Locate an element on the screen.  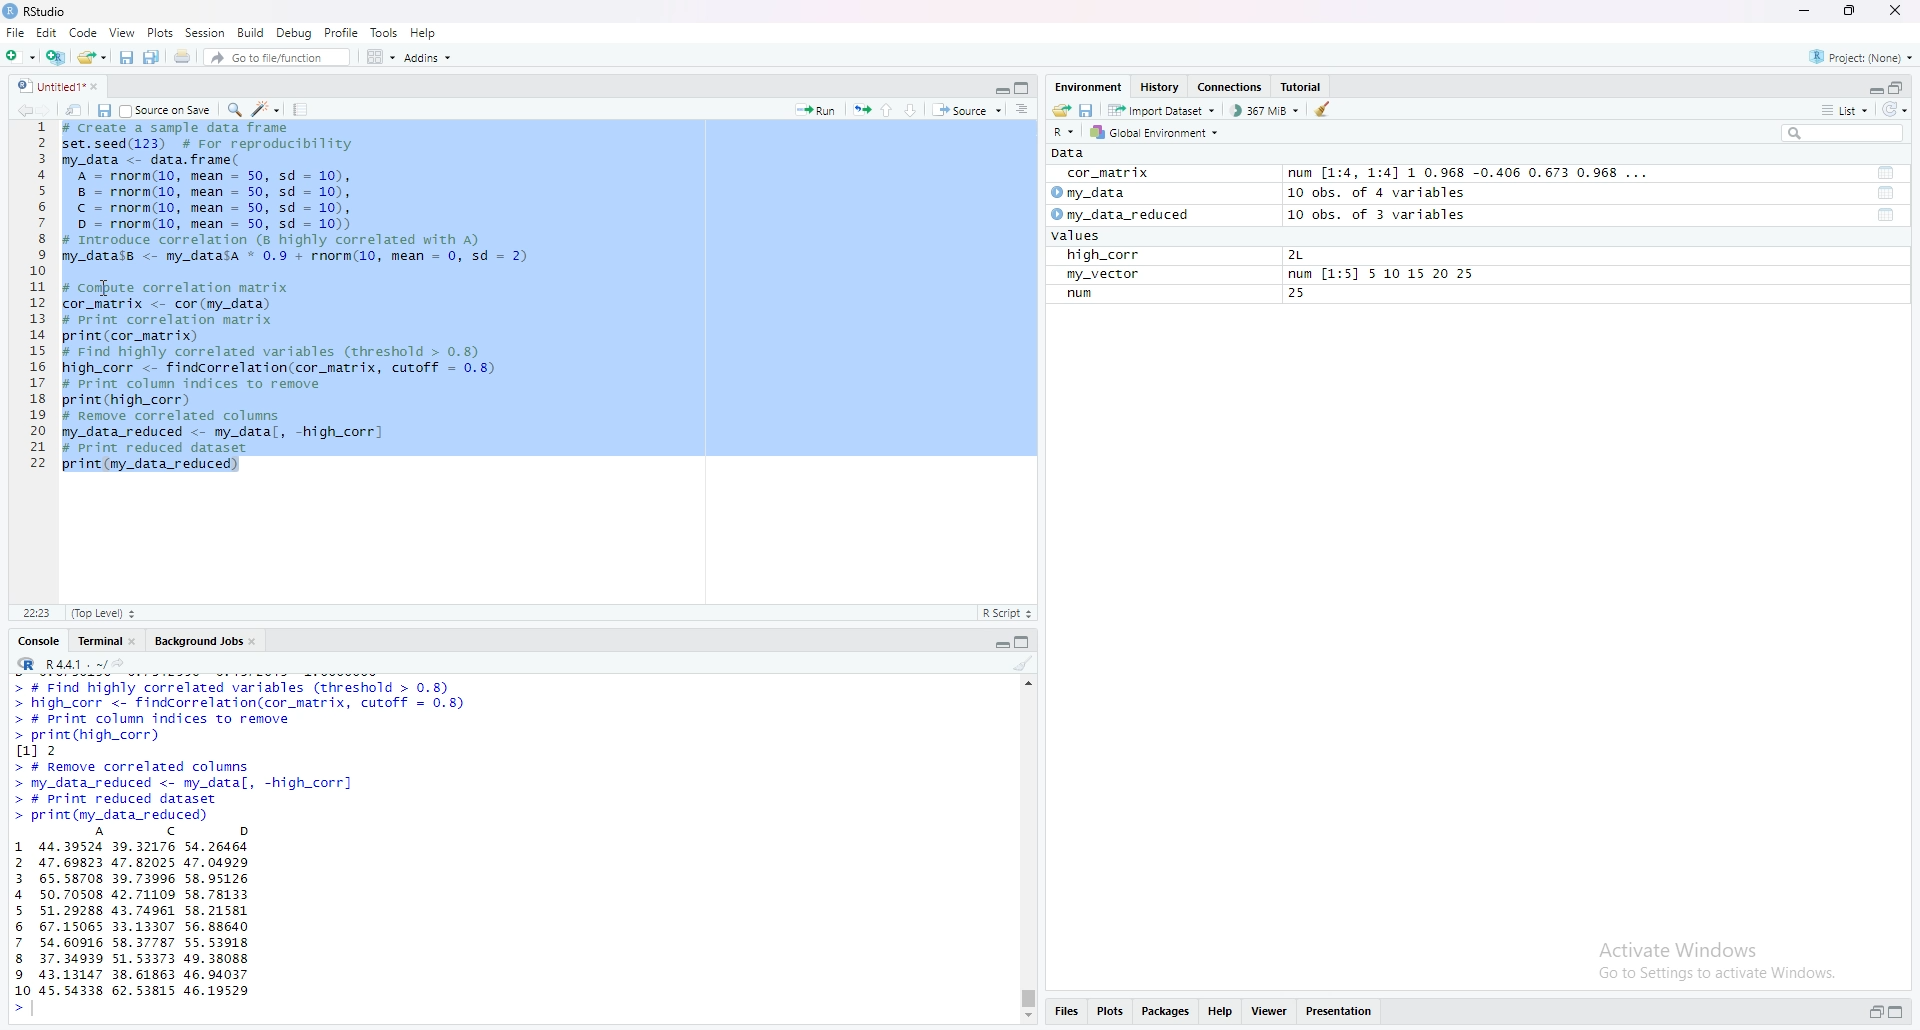
History is located at coordinates (1161, 85).